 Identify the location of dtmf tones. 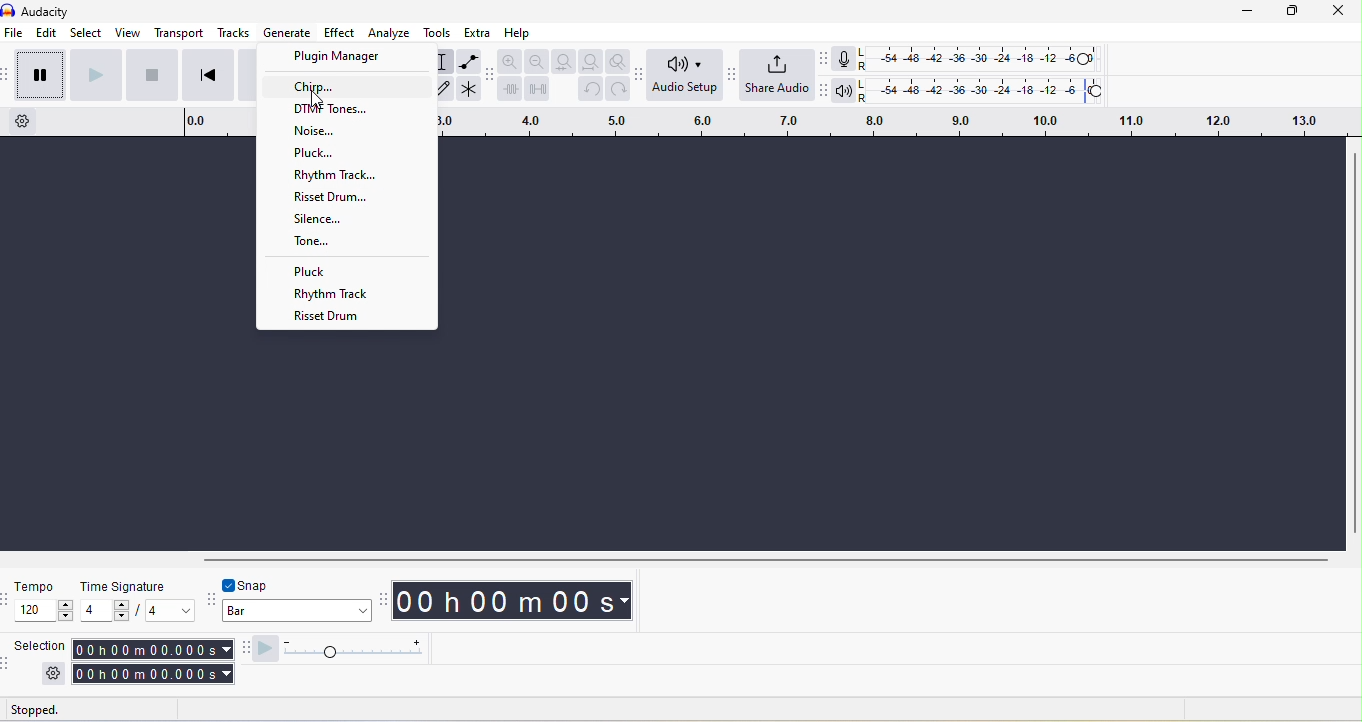
(331, 110).